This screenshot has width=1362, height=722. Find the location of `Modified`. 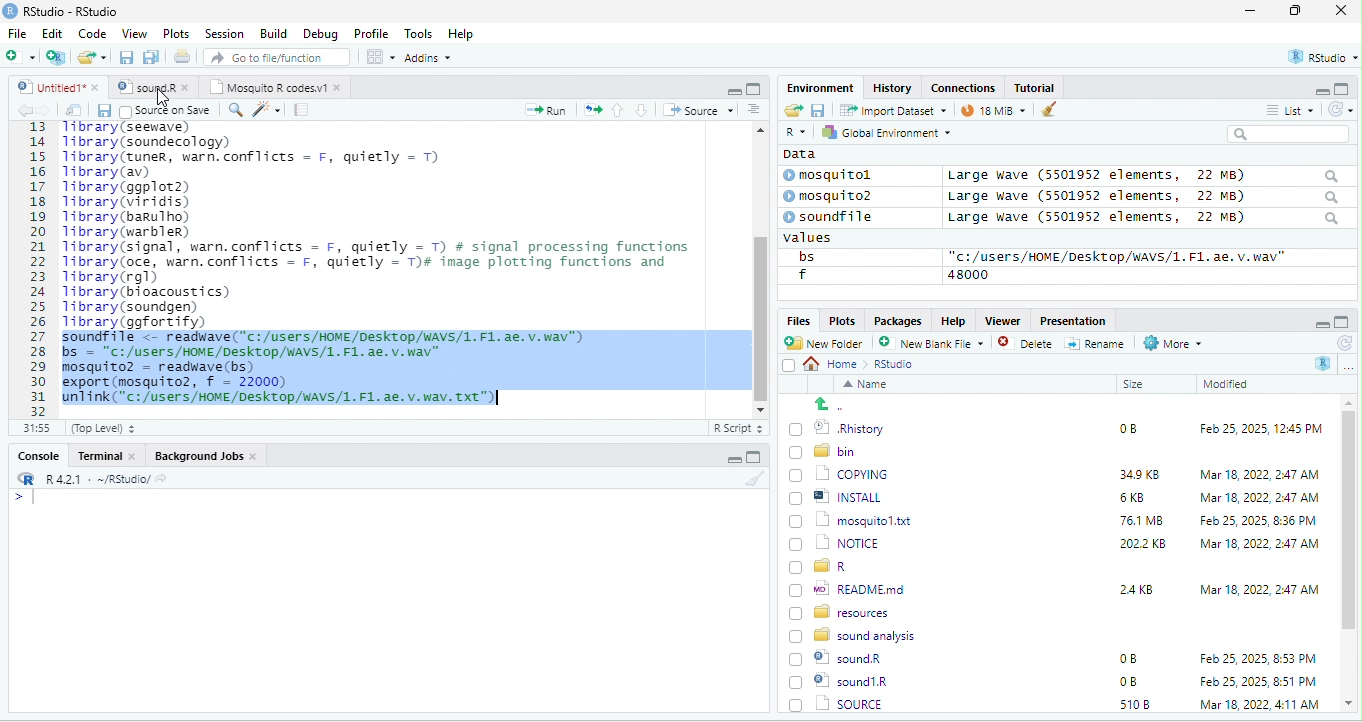

Modified is located at coordinates (1227, 384).